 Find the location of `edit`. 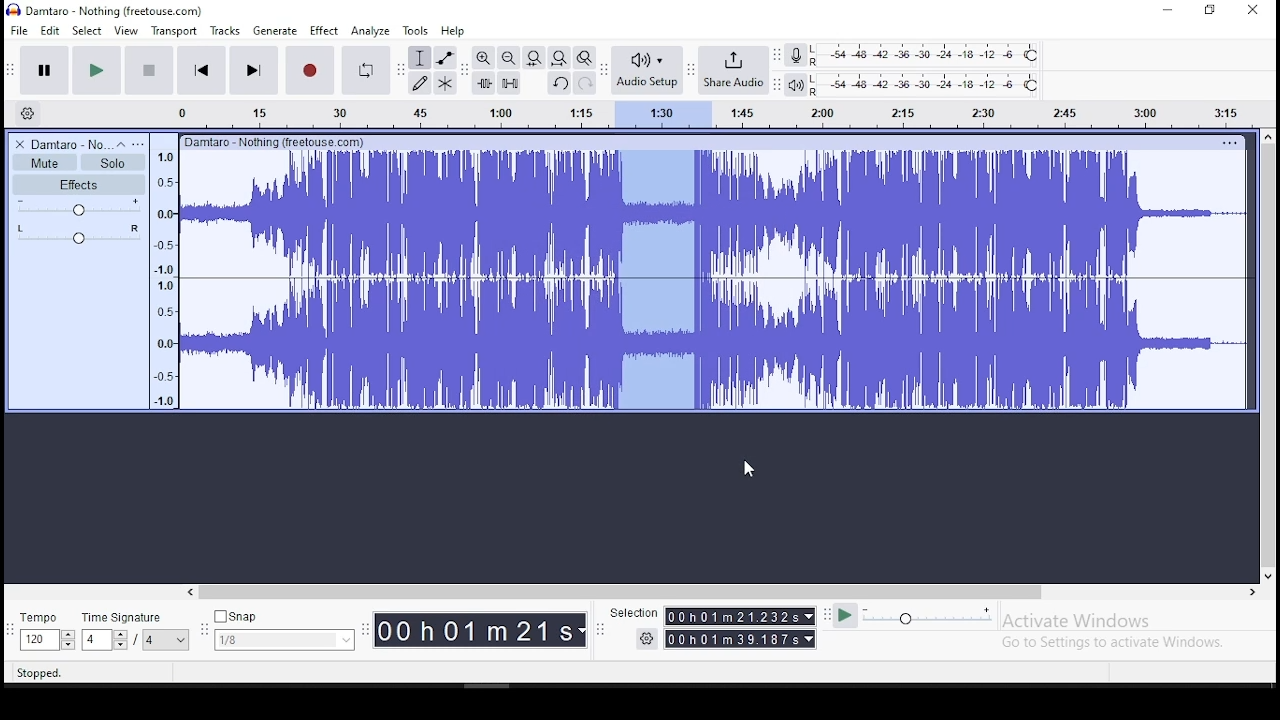

edit is located at coordinates (51, 31).